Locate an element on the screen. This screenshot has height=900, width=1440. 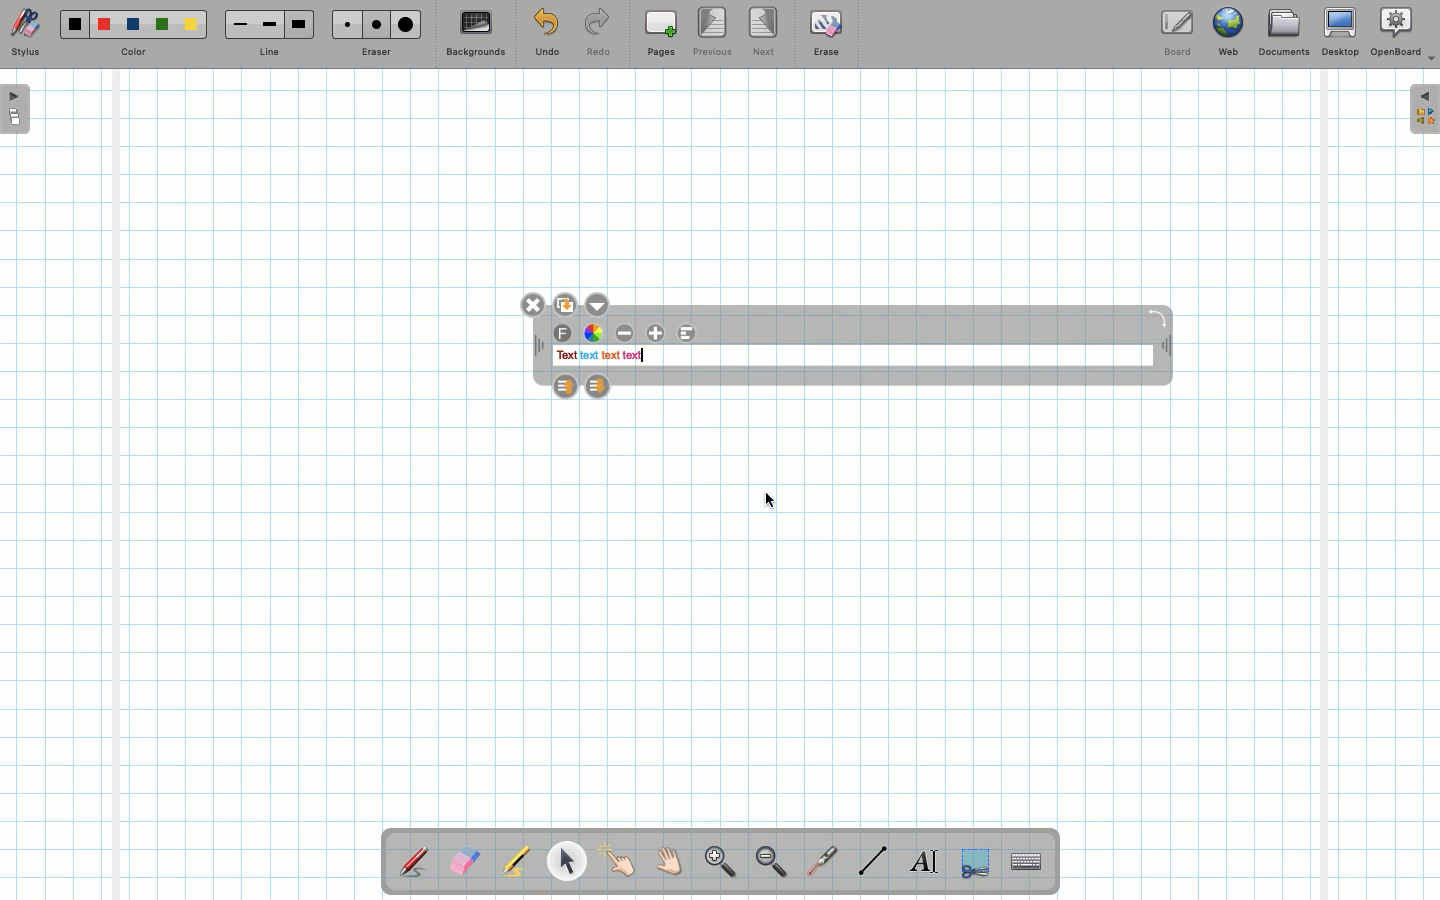
Pages is located at coordinates (661, 35).